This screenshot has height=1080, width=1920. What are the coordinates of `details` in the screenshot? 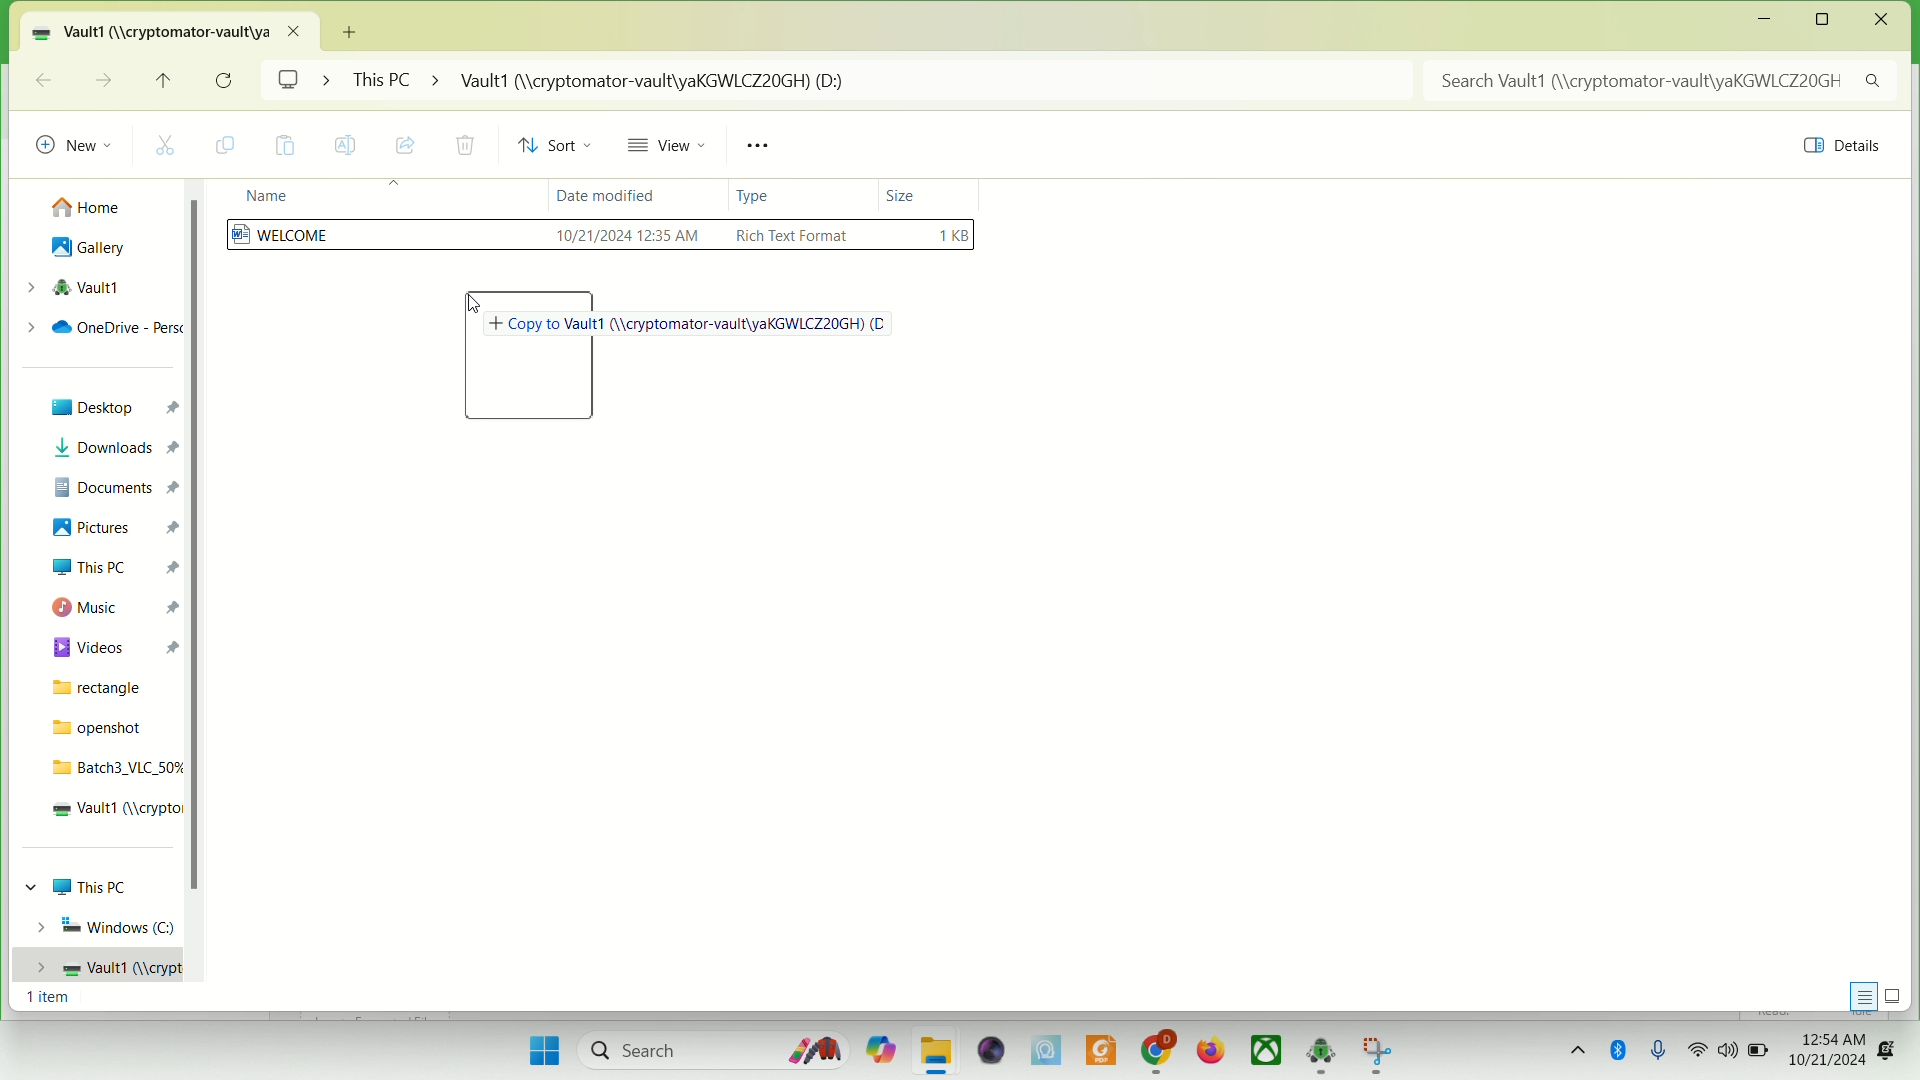 It's located at (1835, 149).